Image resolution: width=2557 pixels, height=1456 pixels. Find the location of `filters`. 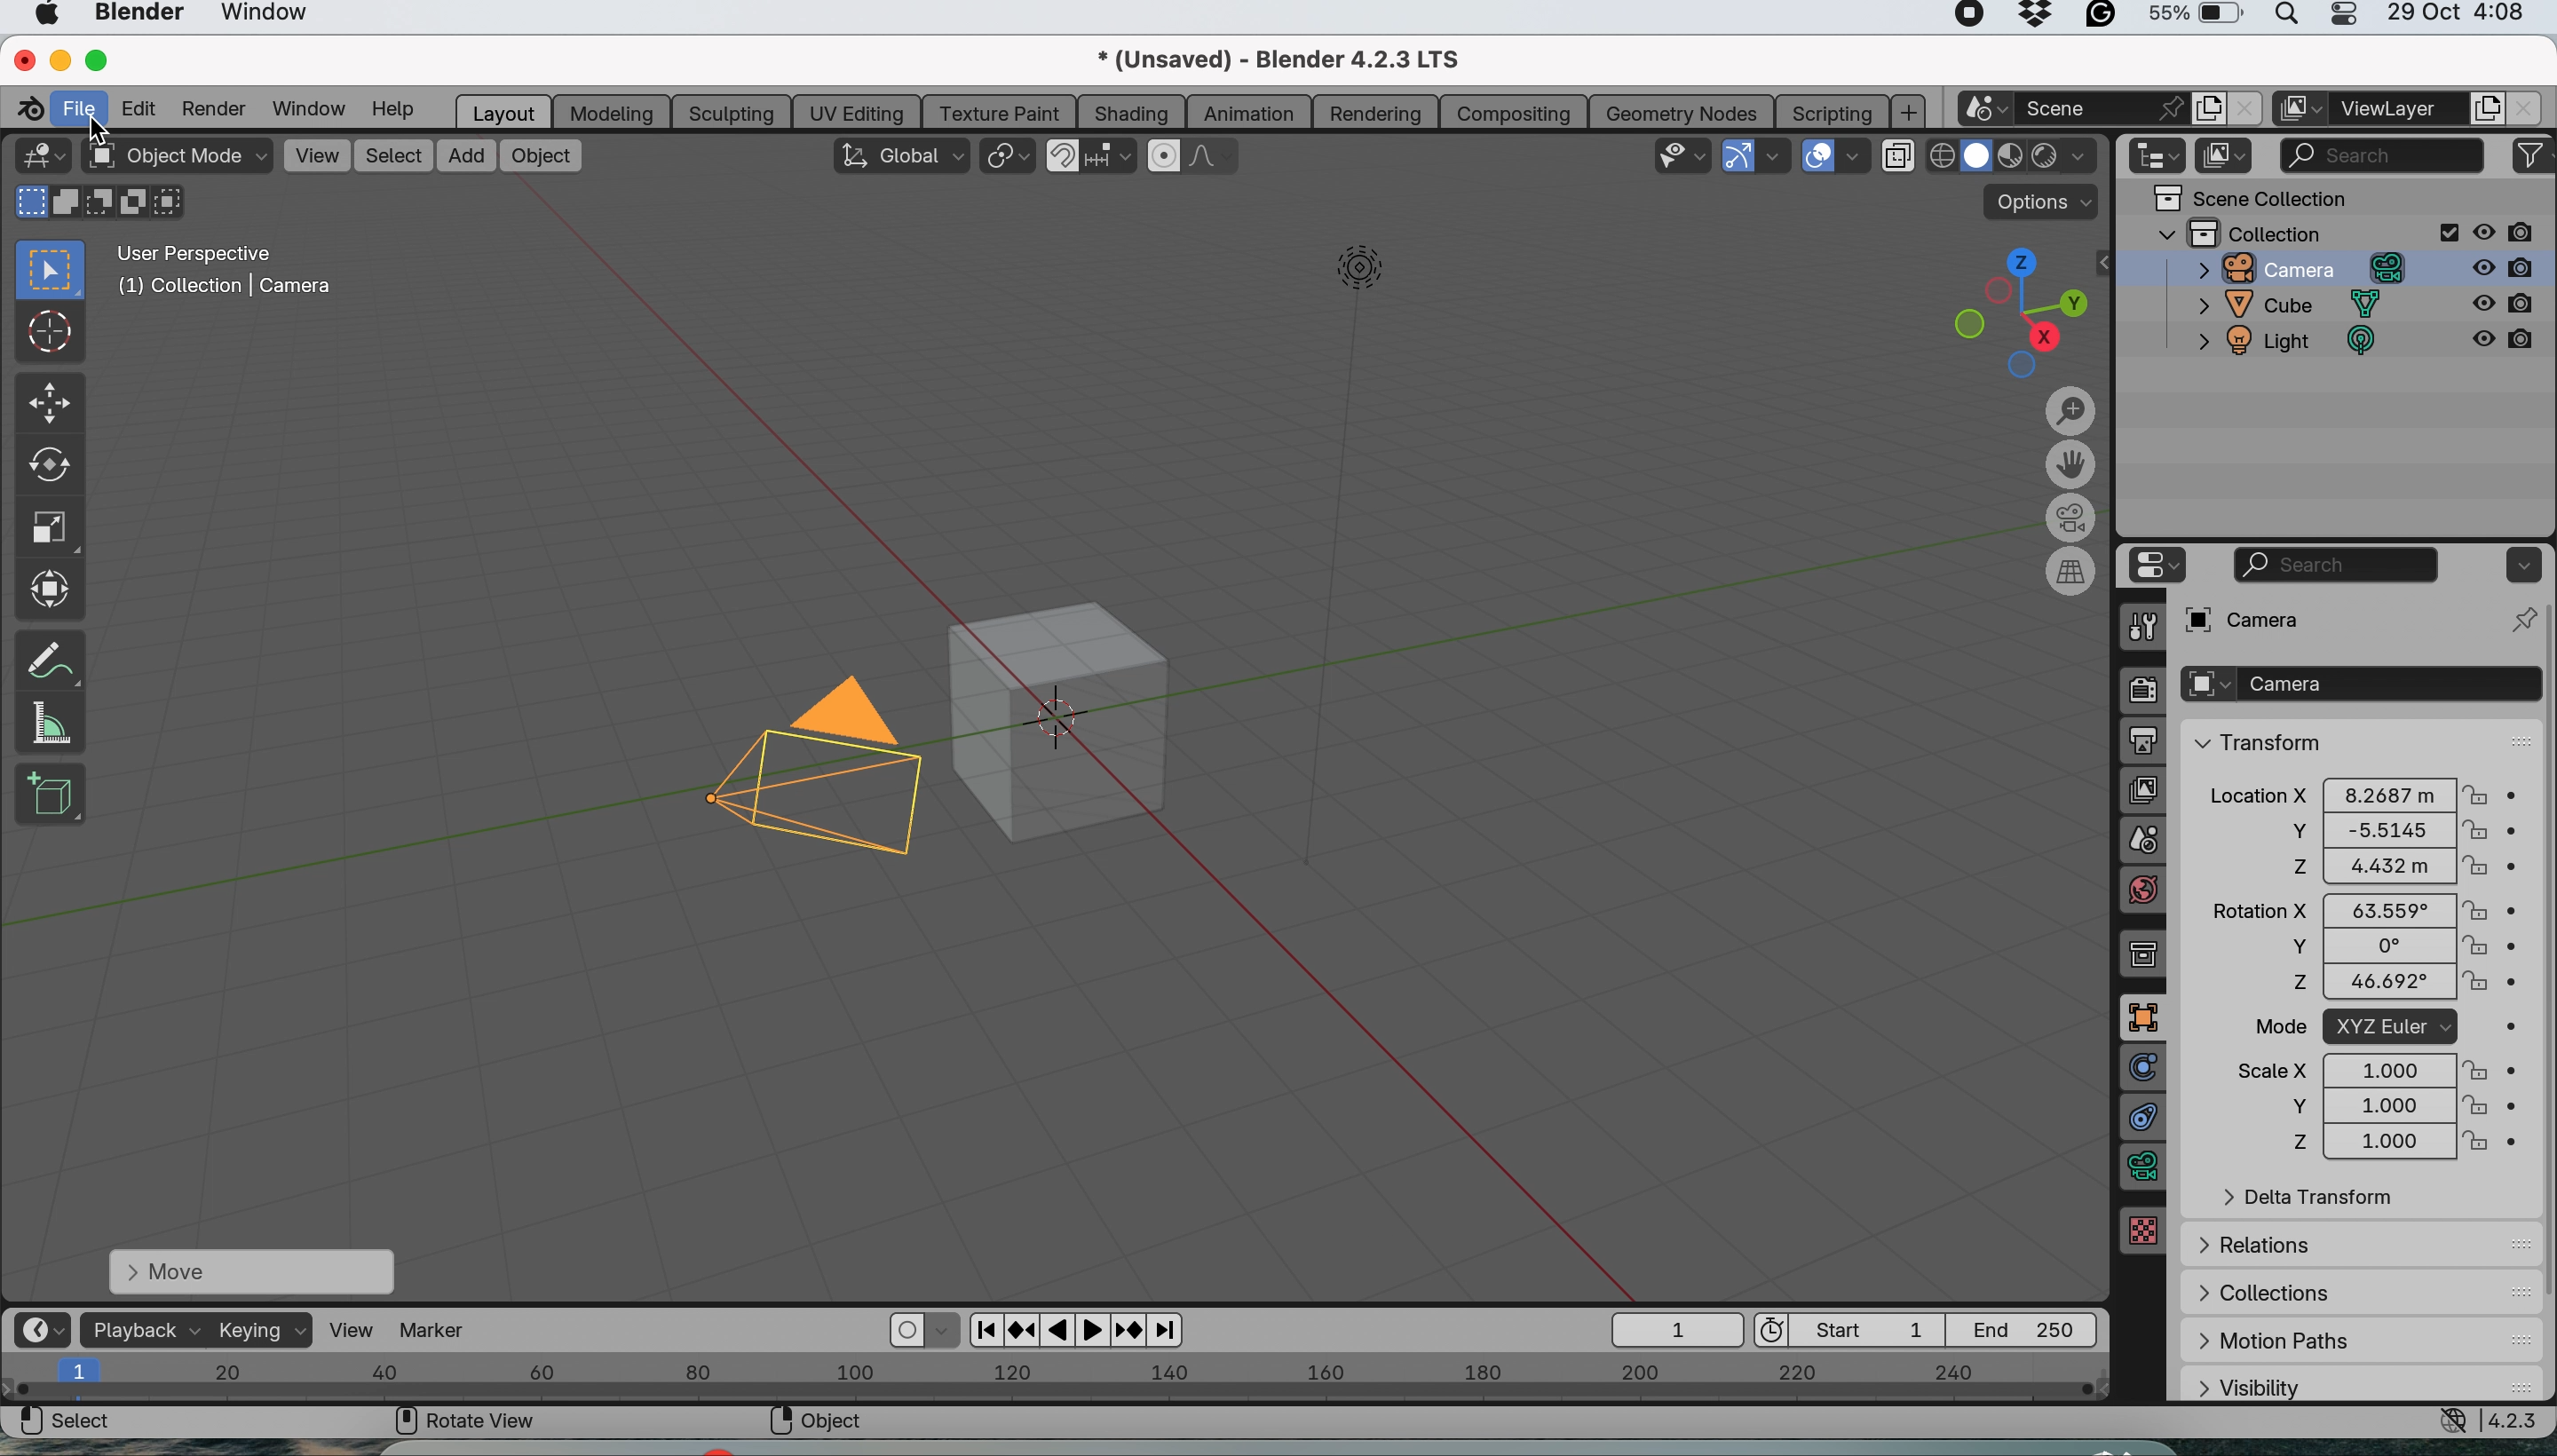

filters is located at coordinates (2533, 156).